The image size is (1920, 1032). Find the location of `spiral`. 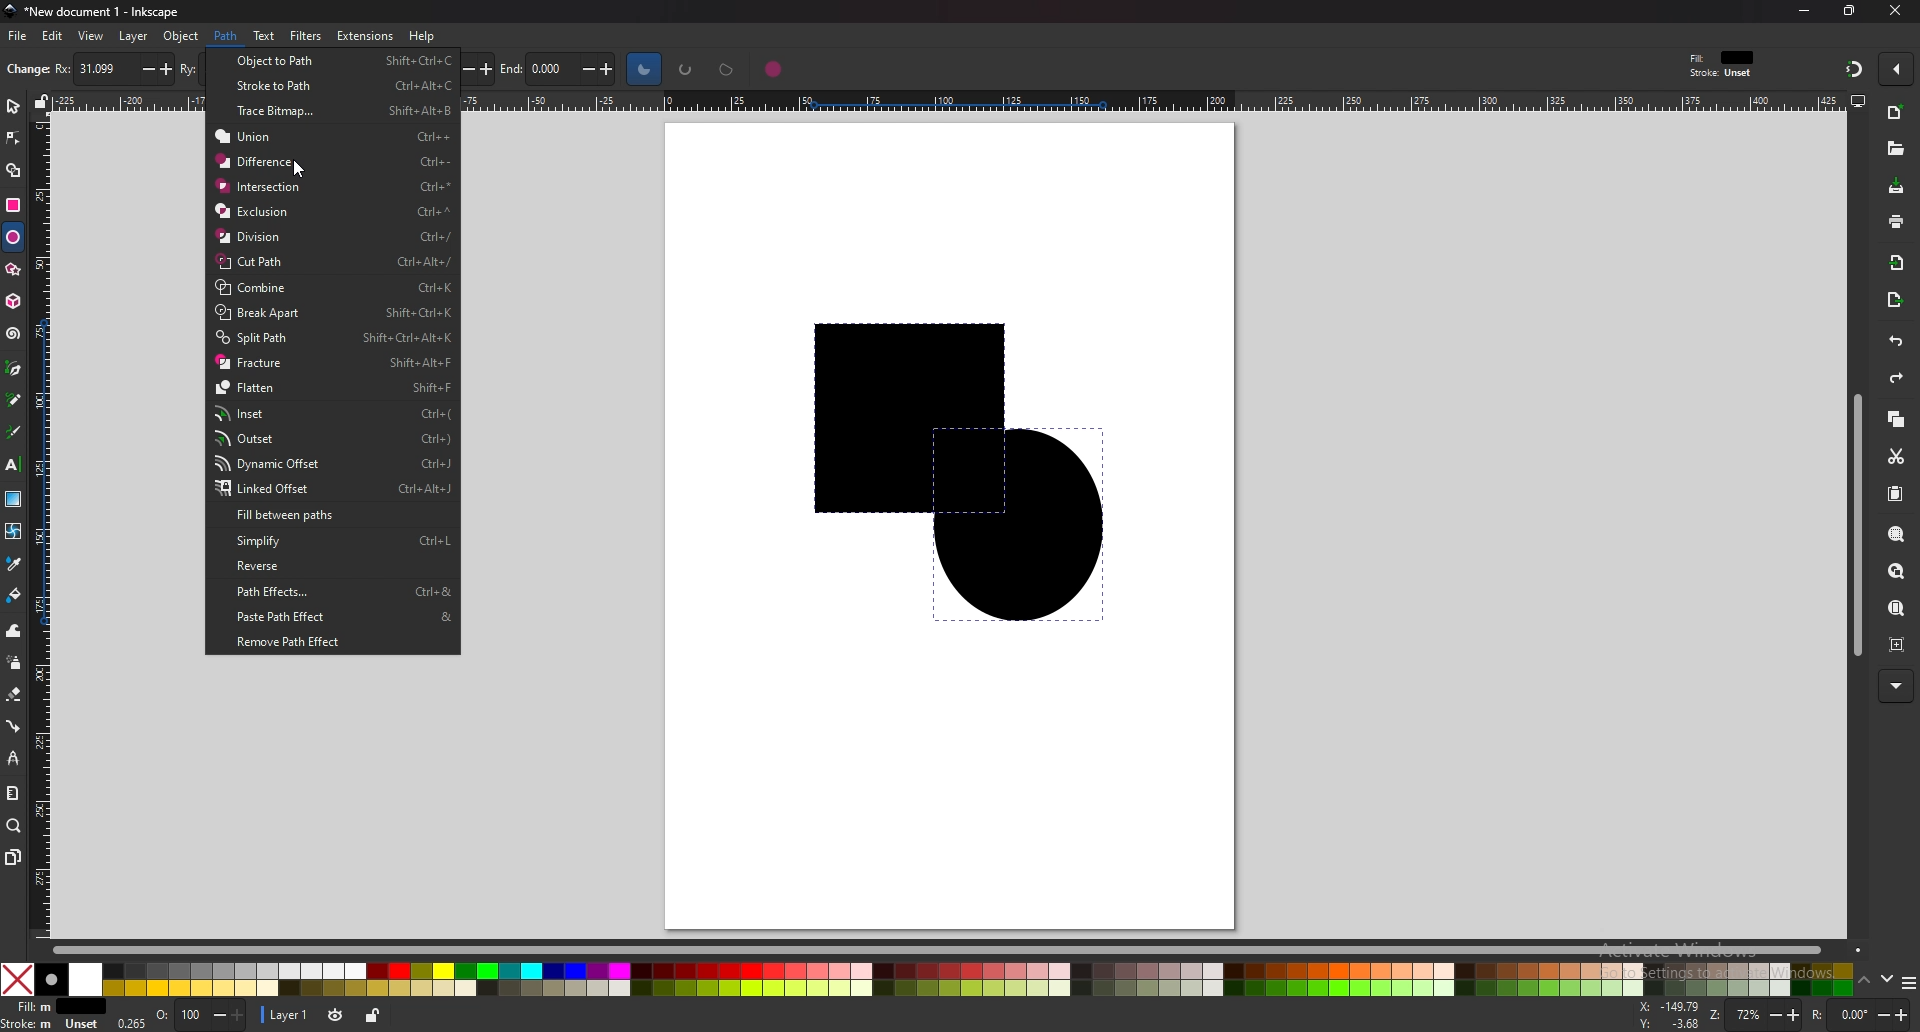

spiral is located at coordinates (14, 333).